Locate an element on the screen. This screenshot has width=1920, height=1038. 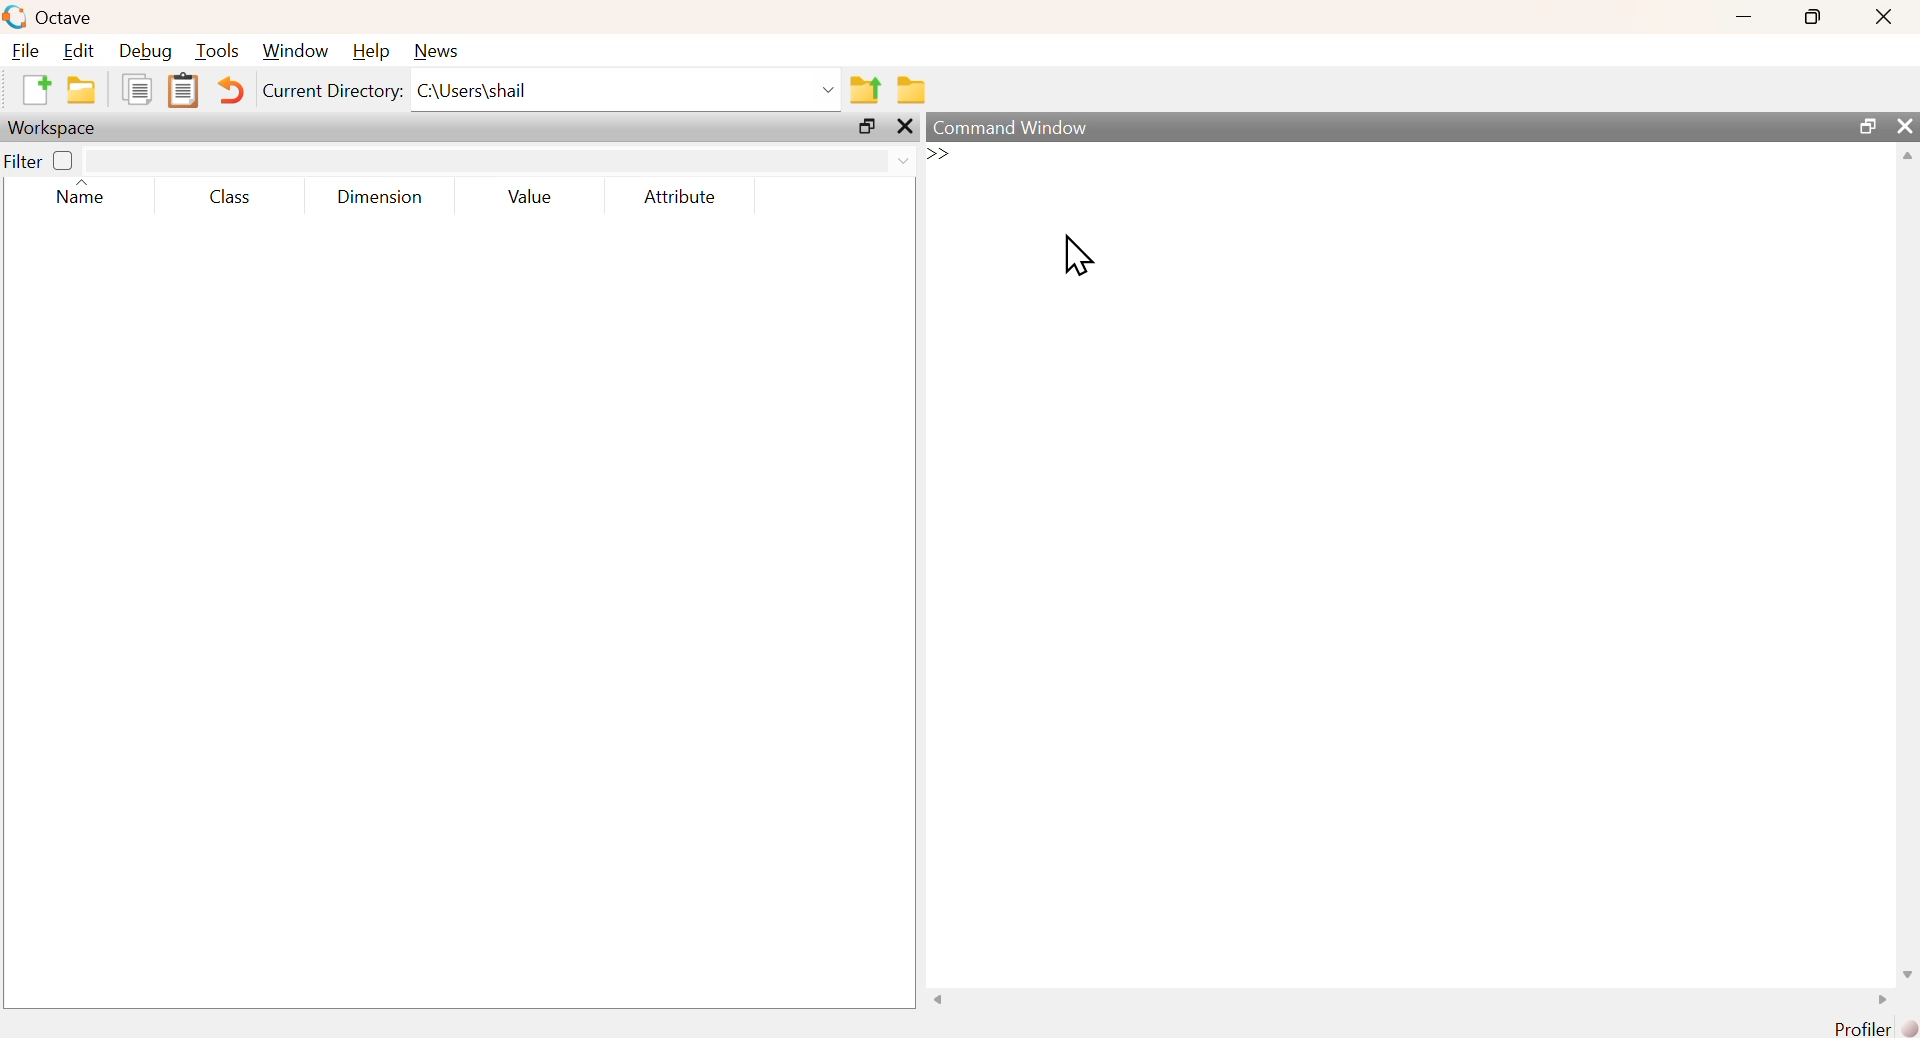
command is located at coordinates (1323, 173).